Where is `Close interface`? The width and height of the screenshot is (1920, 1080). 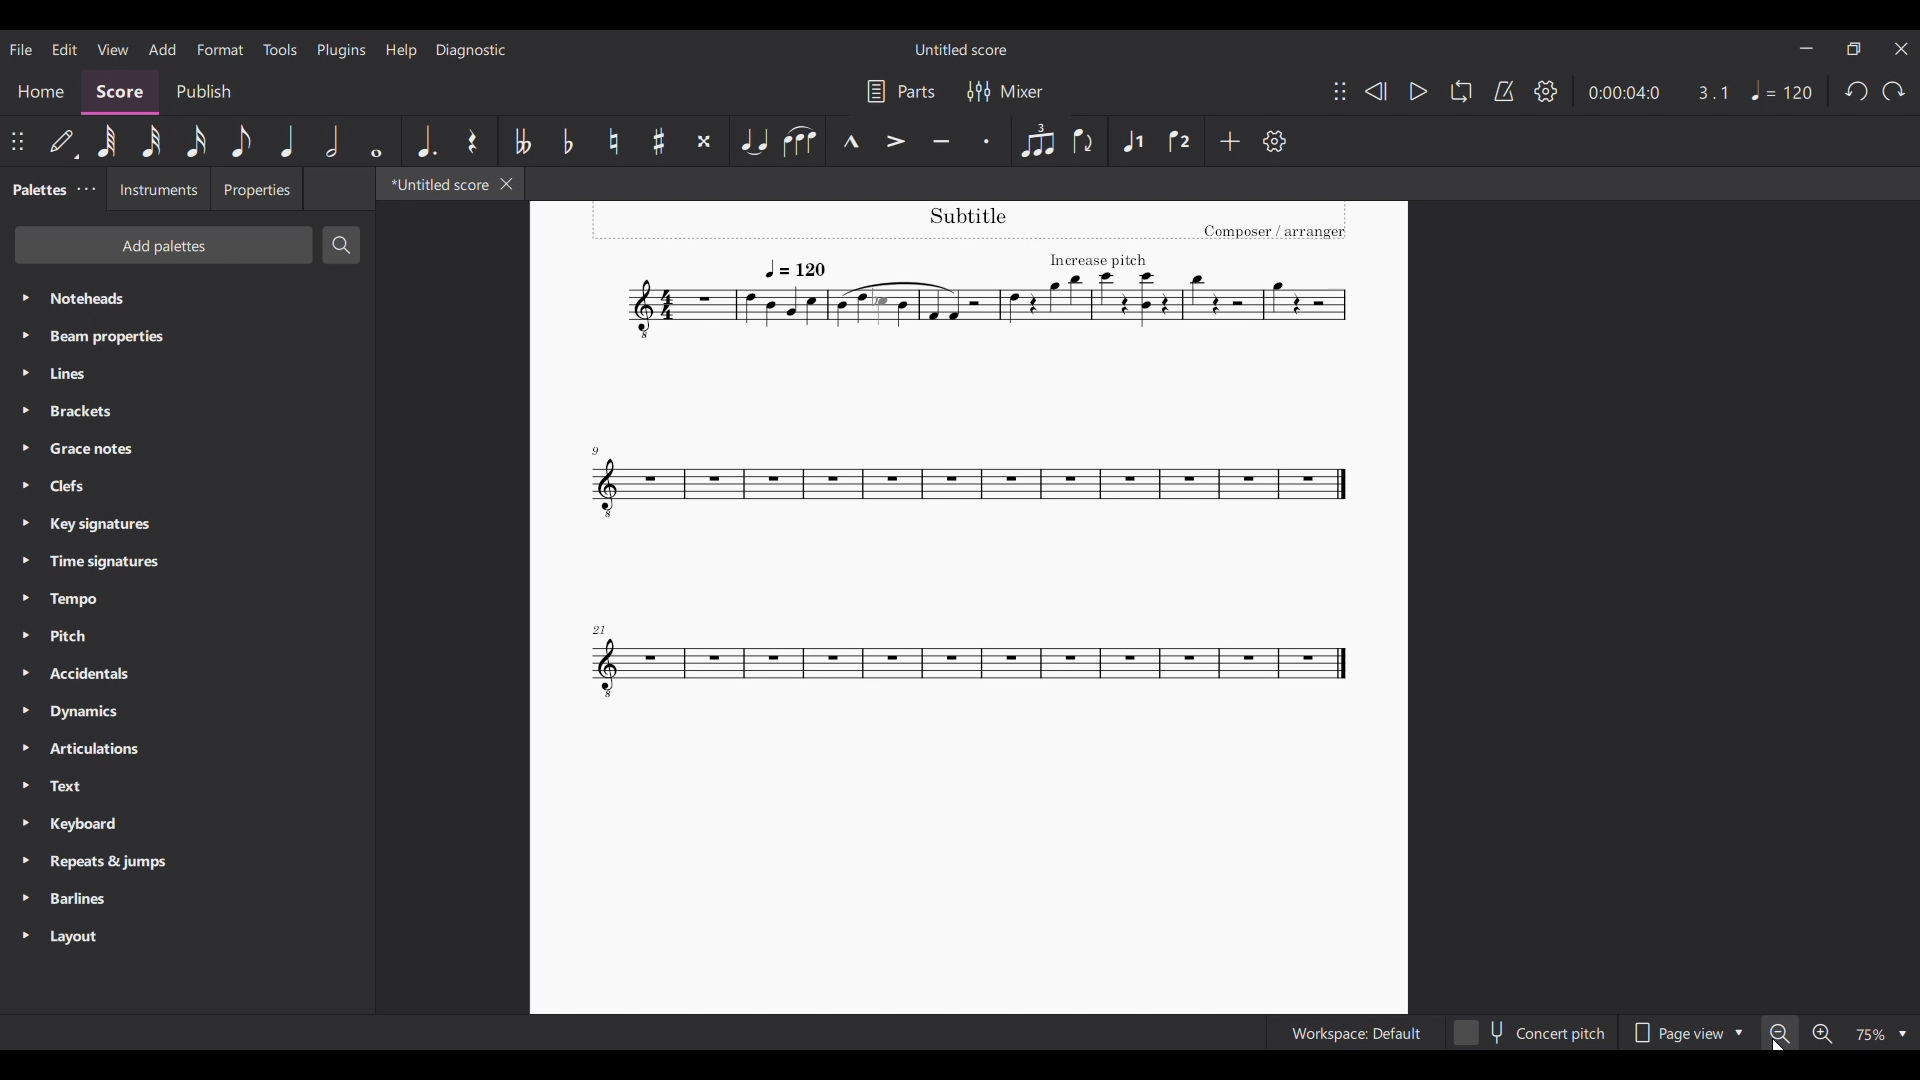 Close interface is located at coordinates (1902, 49).